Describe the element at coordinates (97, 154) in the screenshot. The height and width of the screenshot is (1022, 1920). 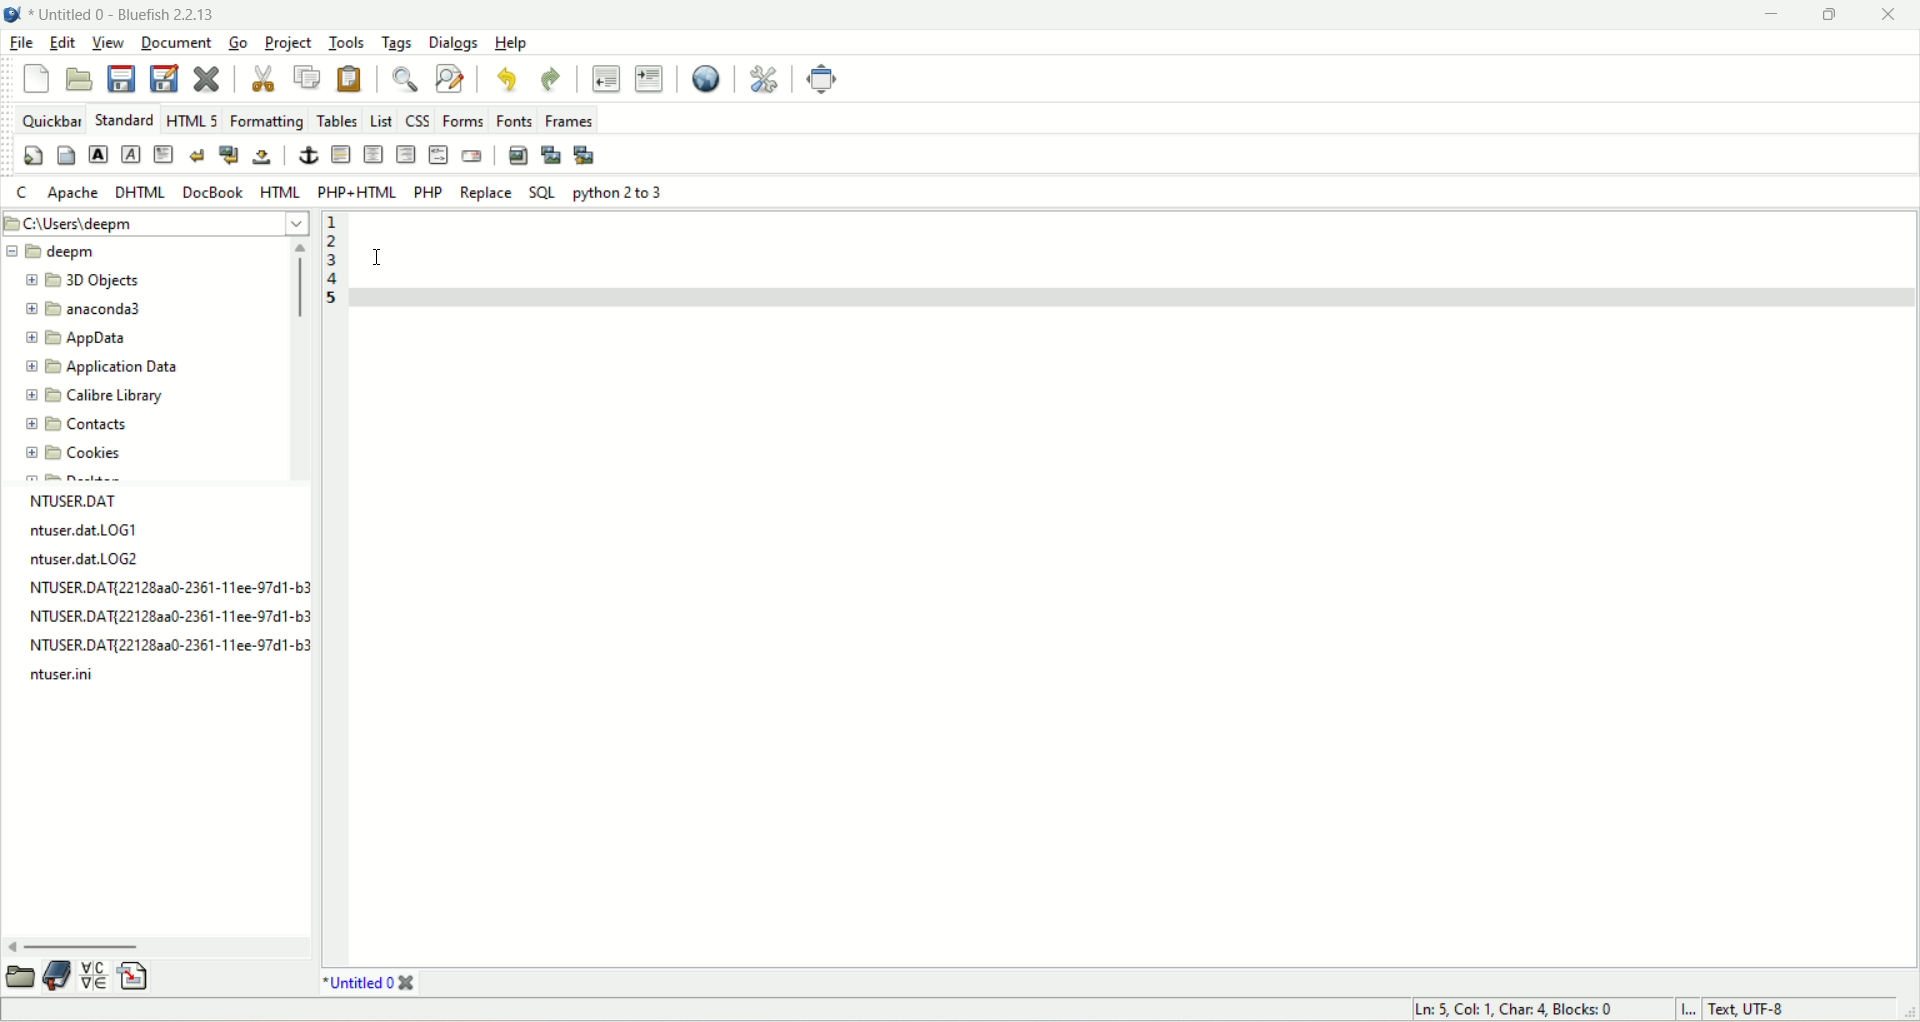
I see `strong` at that location.